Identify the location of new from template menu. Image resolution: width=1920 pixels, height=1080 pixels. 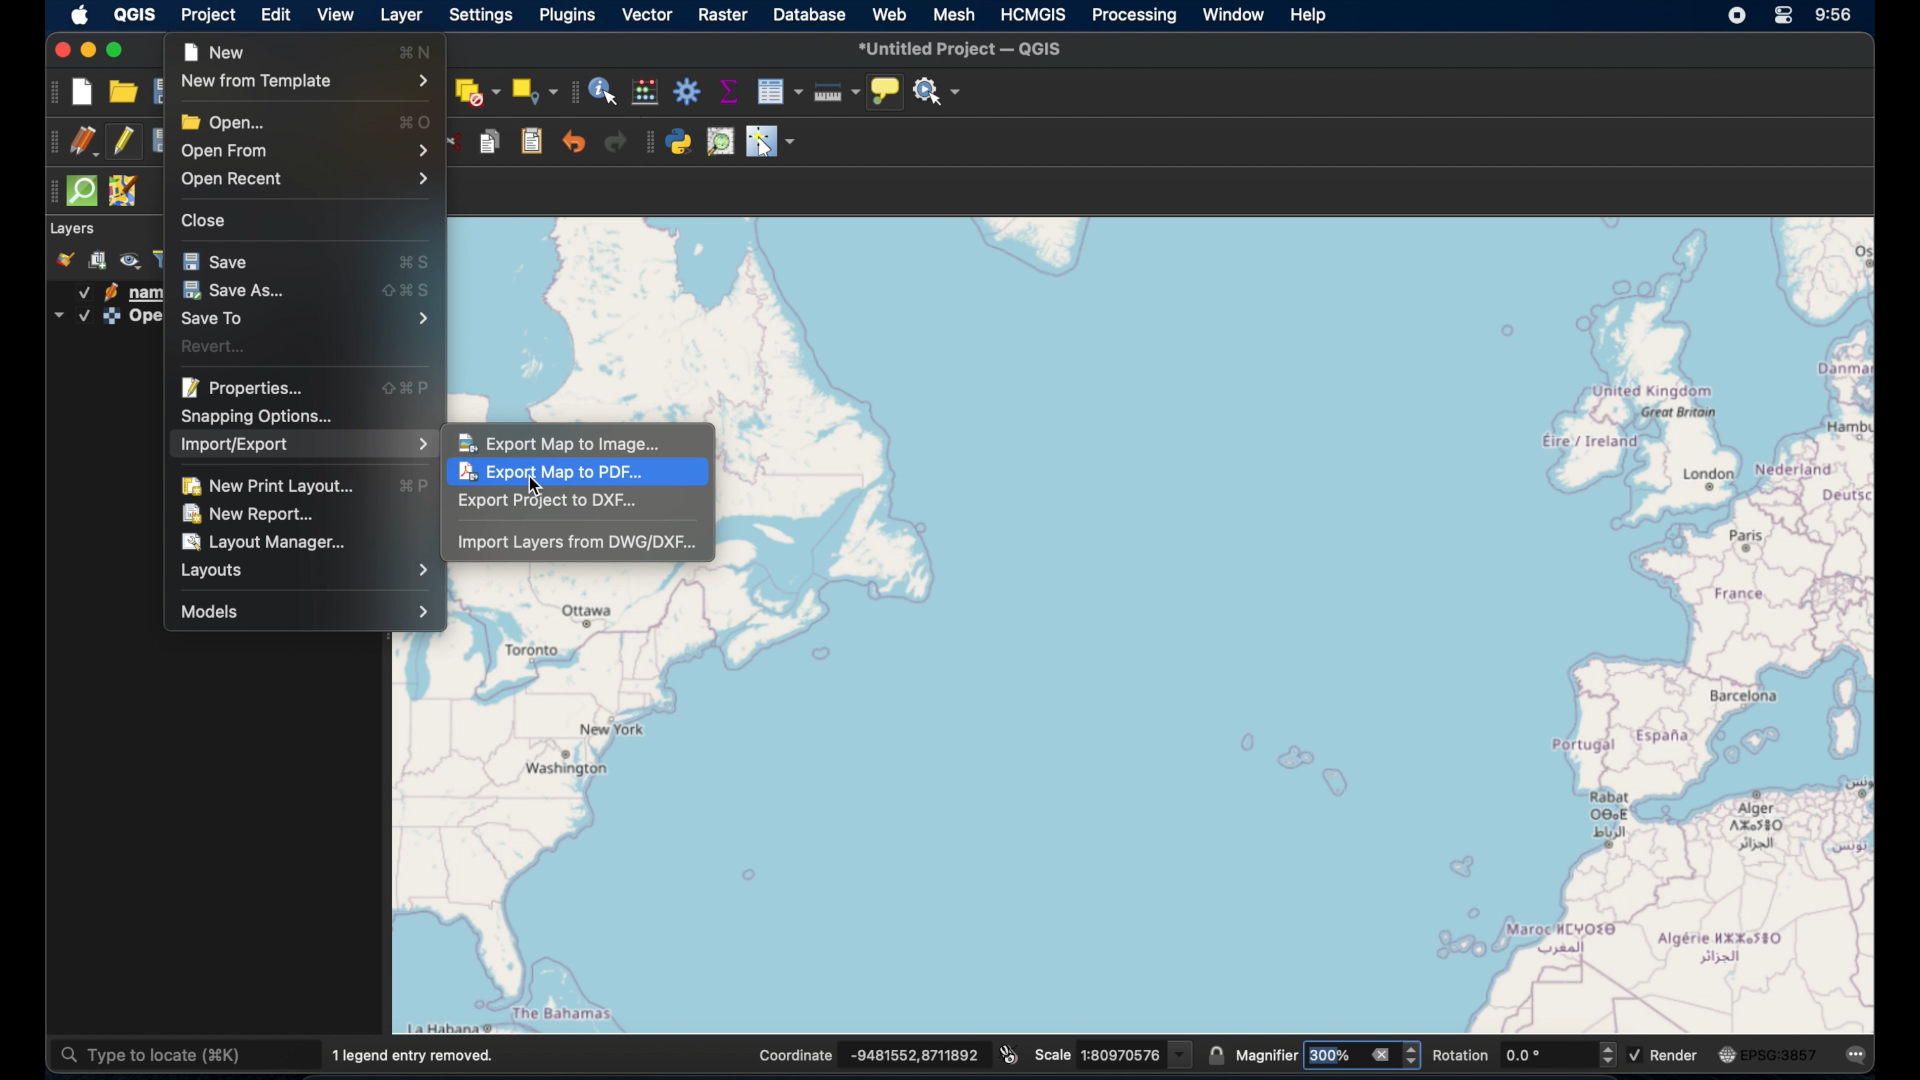
(303, 82).